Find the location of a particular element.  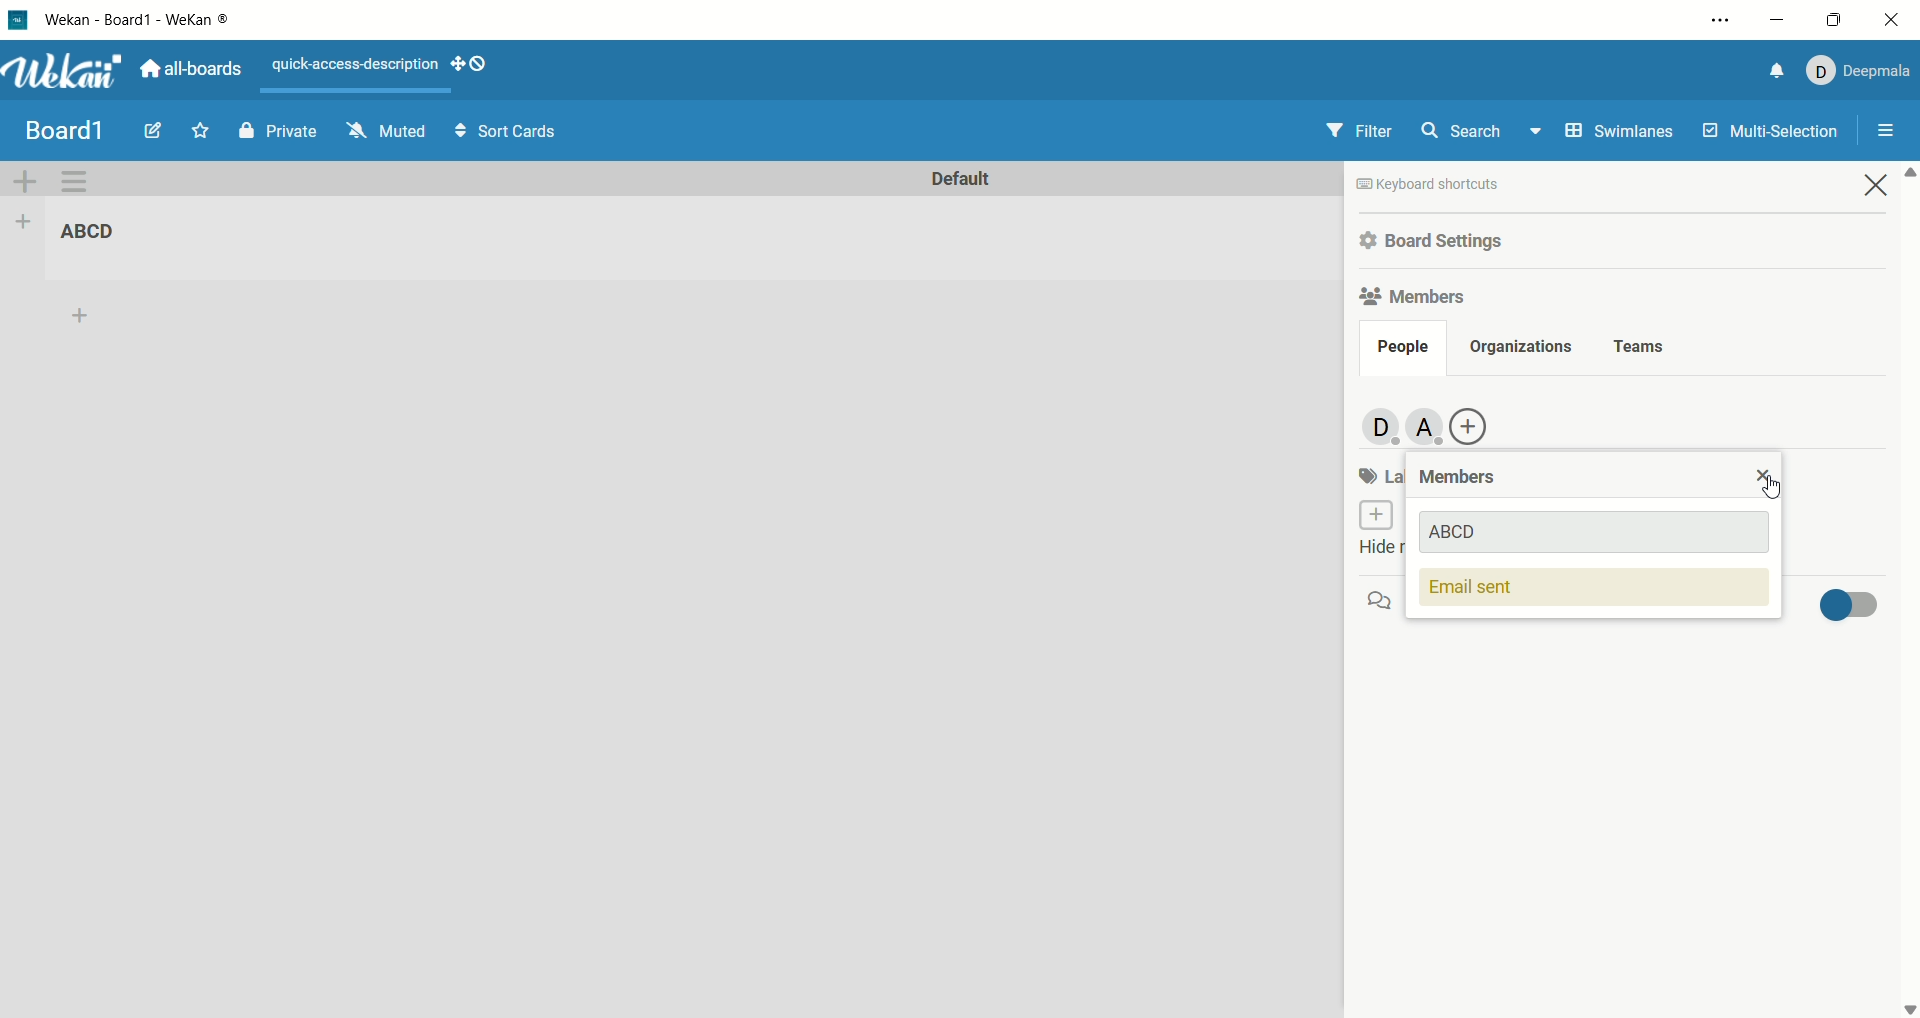

logo is located at coordinates (16, 19).